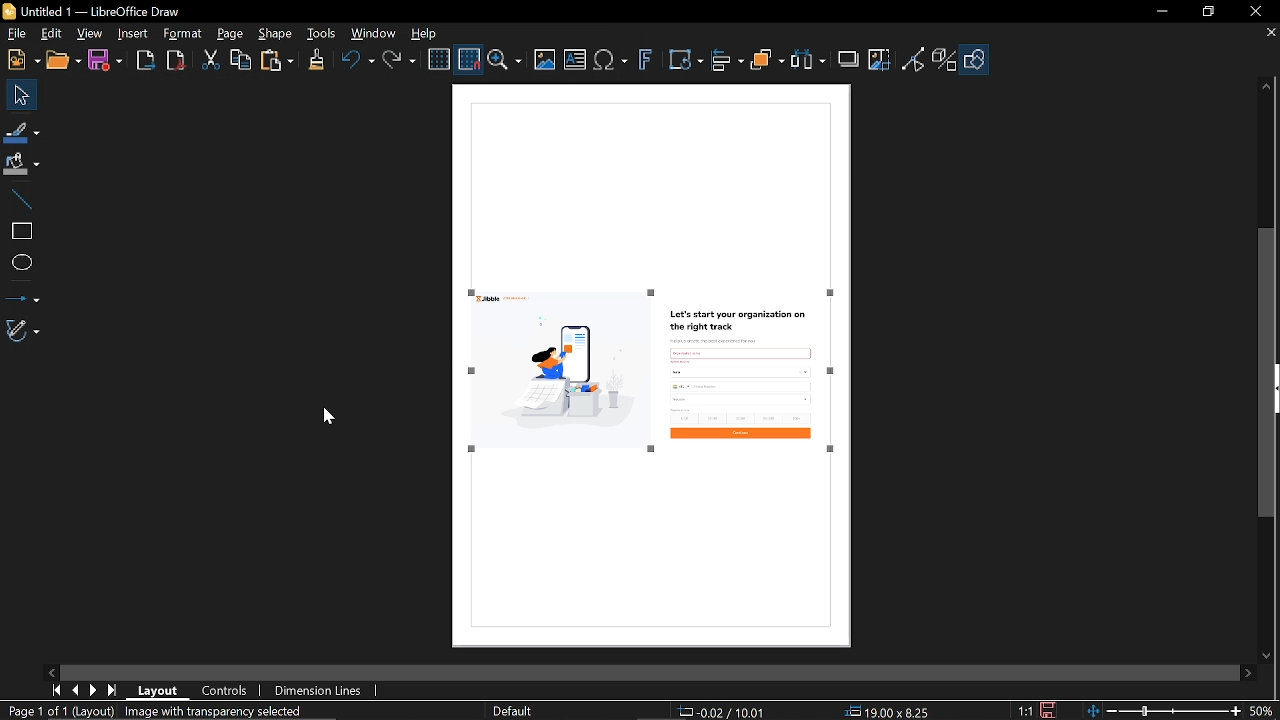 This screenshot has width=1280, height=720. I want to click on Restore down, so click(1205, 11).